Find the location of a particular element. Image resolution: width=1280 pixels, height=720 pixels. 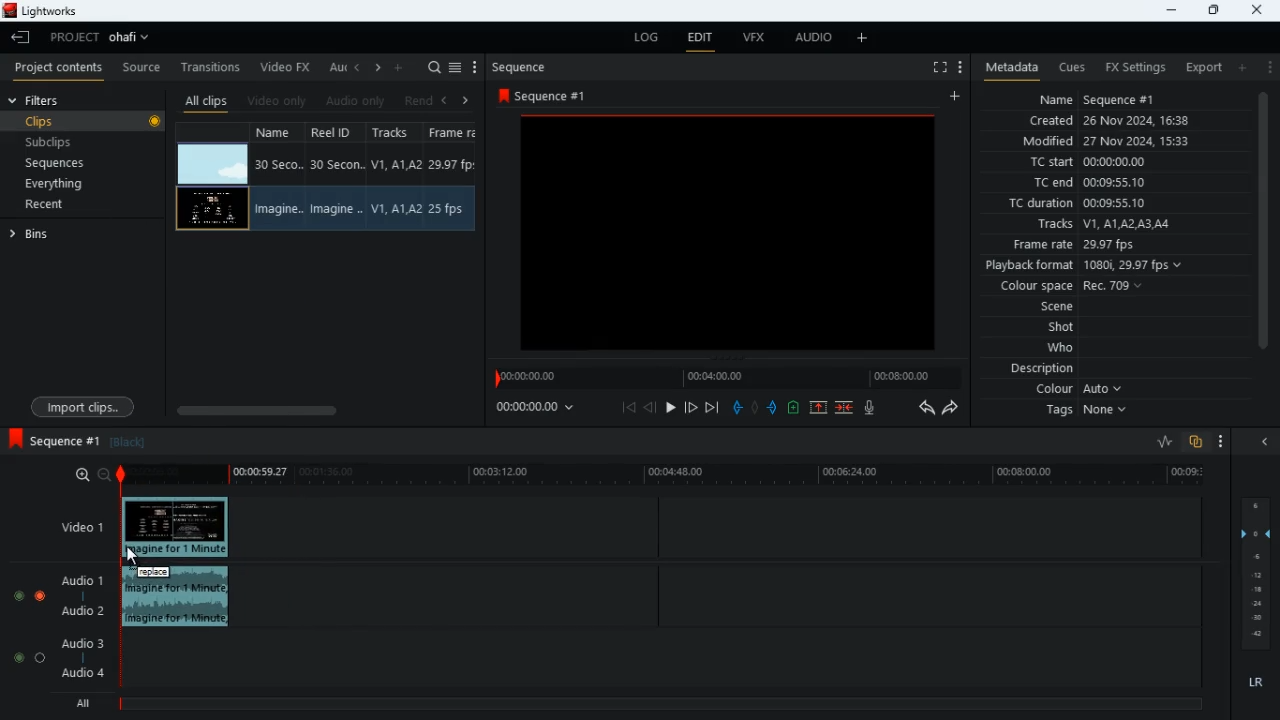

time is located at coordinates (539, 408).